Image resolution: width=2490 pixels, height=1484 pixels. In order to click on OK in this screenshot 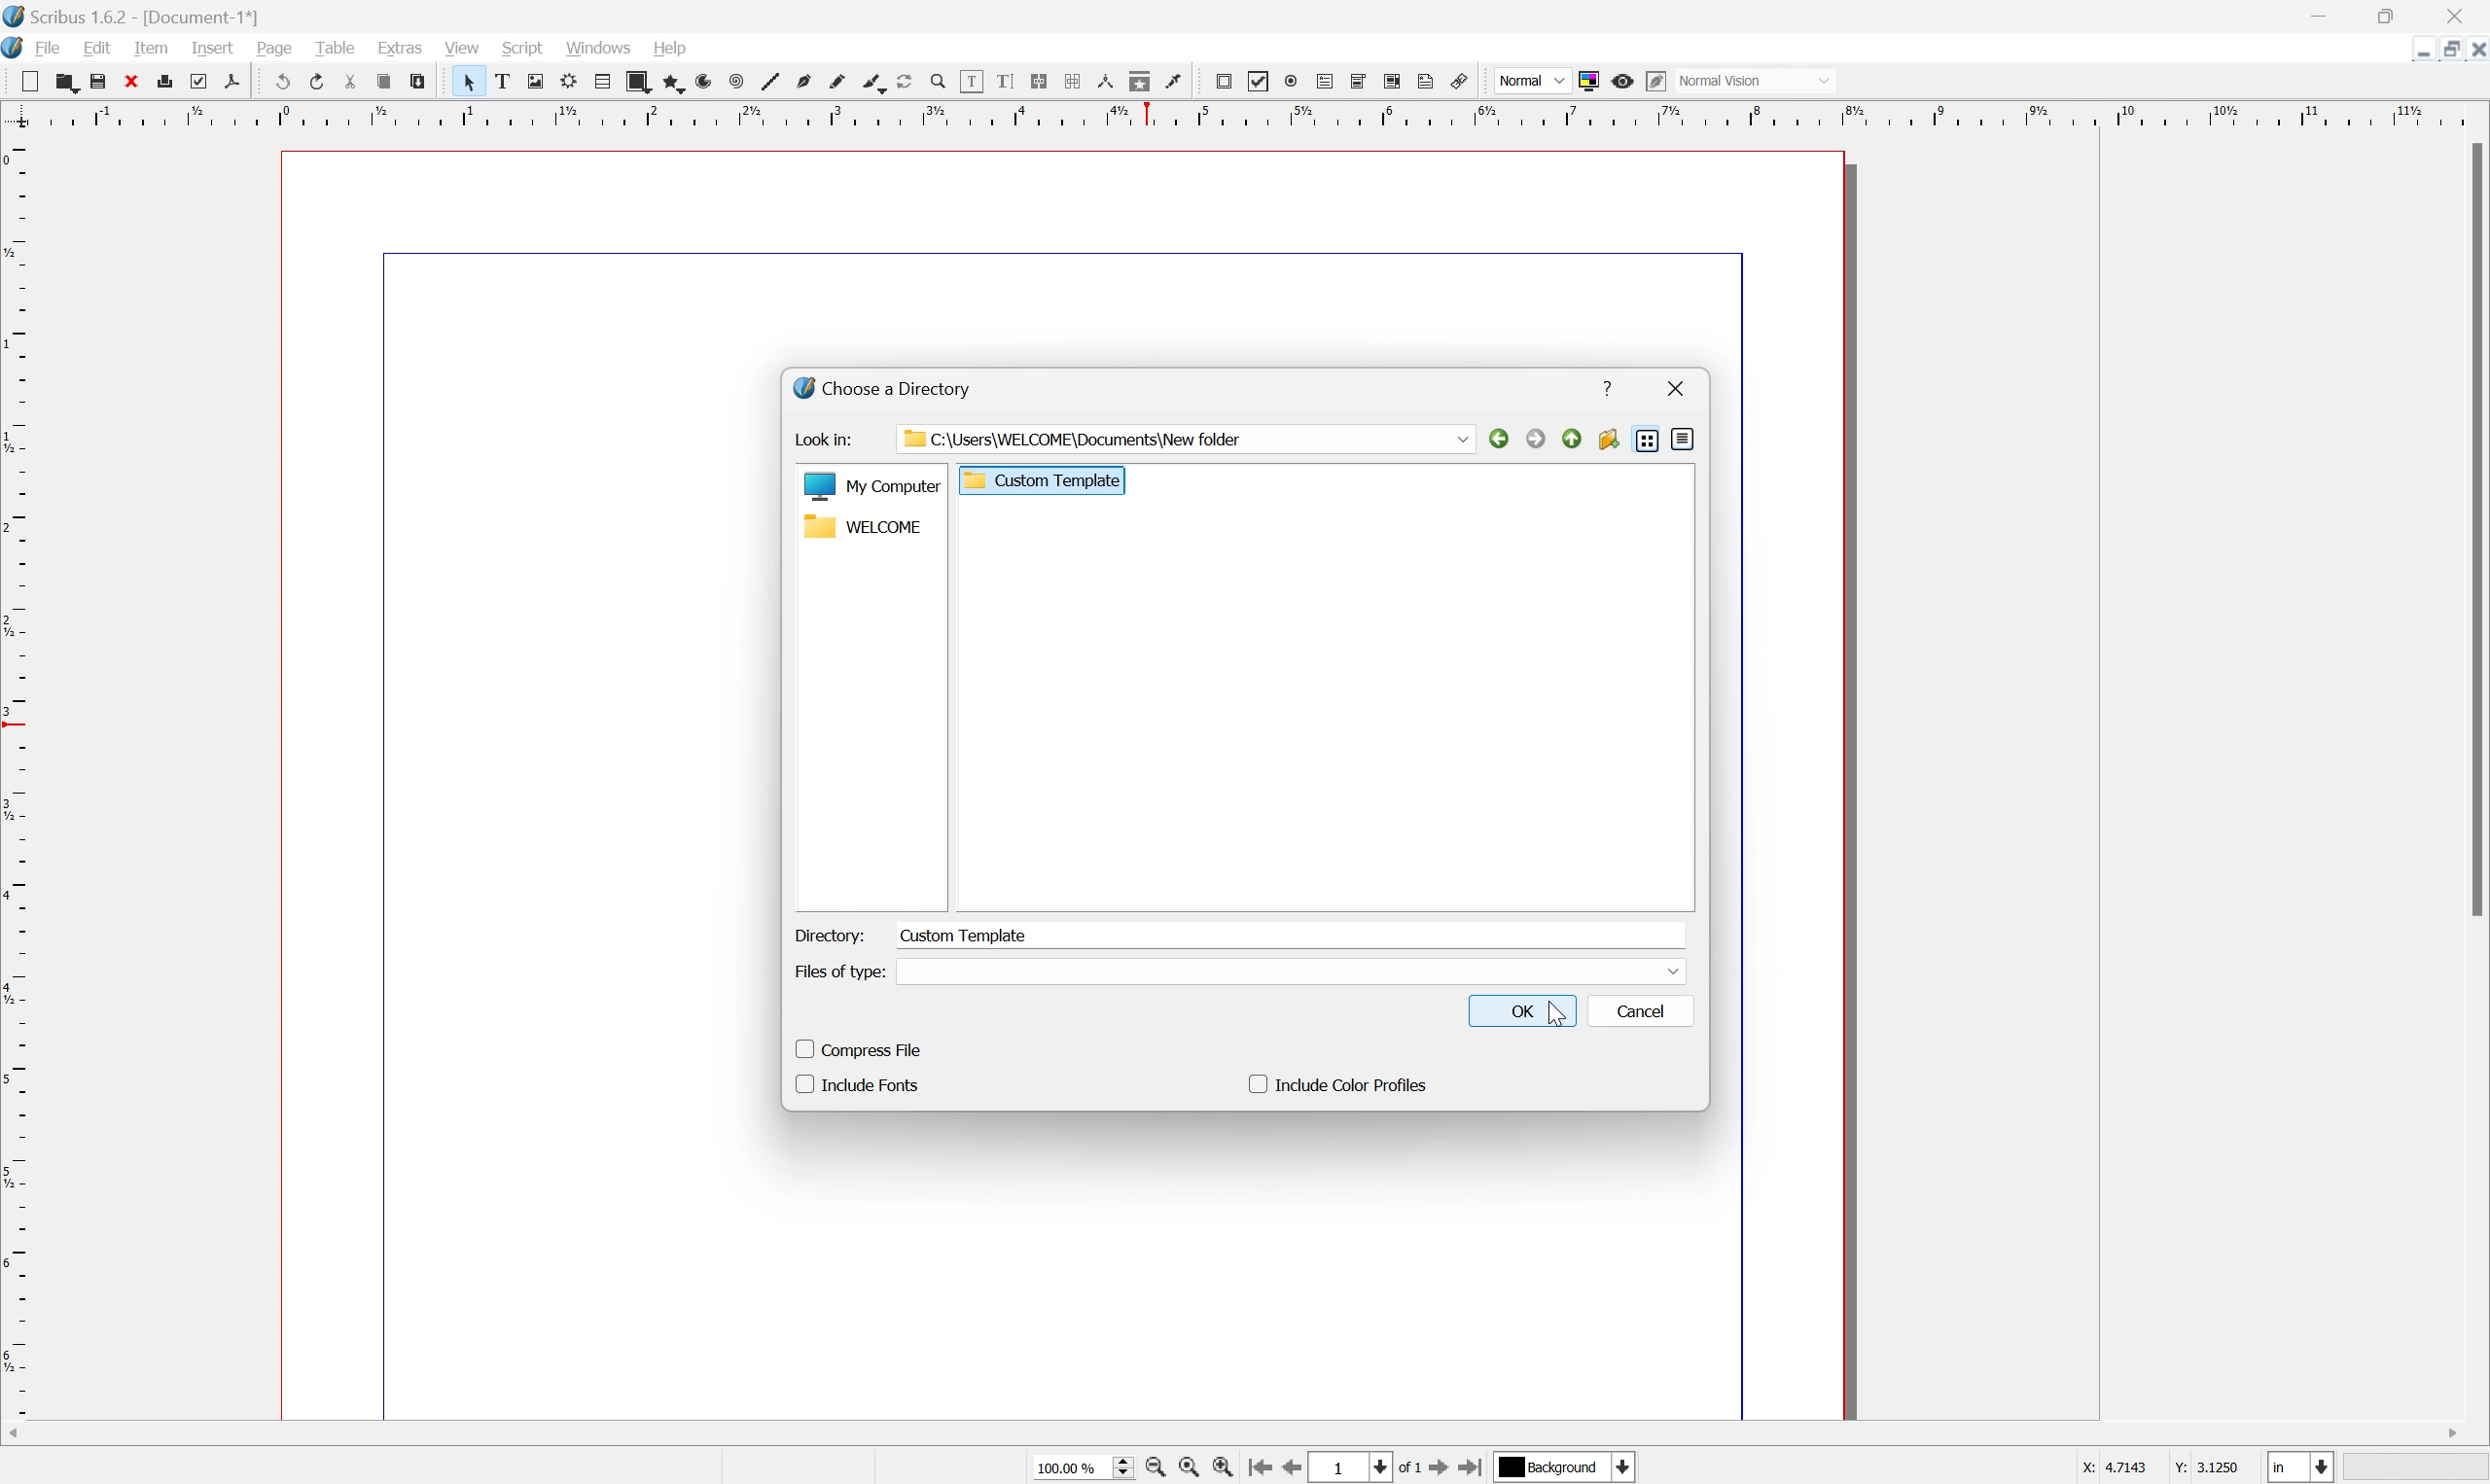, I will do `click(1528, 1011)`.